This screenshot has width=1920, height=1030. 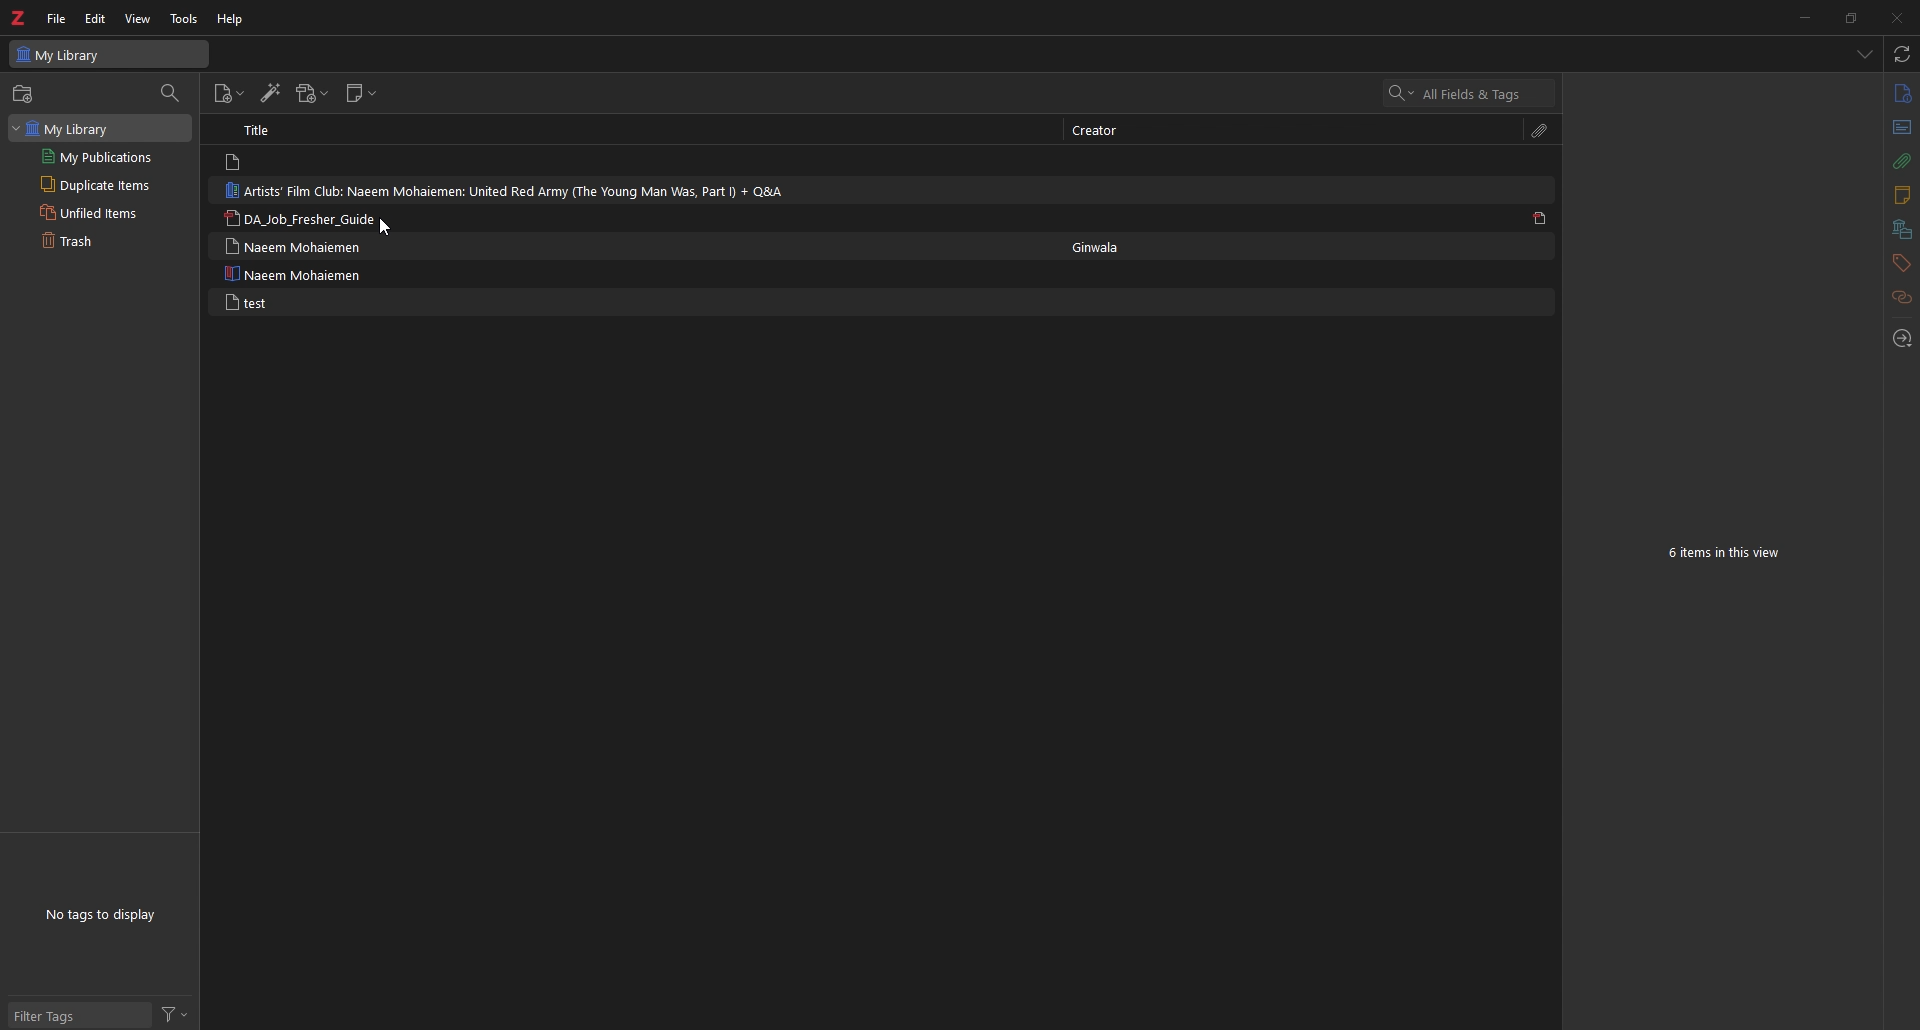 I want to click on Cursor, so click(x=384, y=227).